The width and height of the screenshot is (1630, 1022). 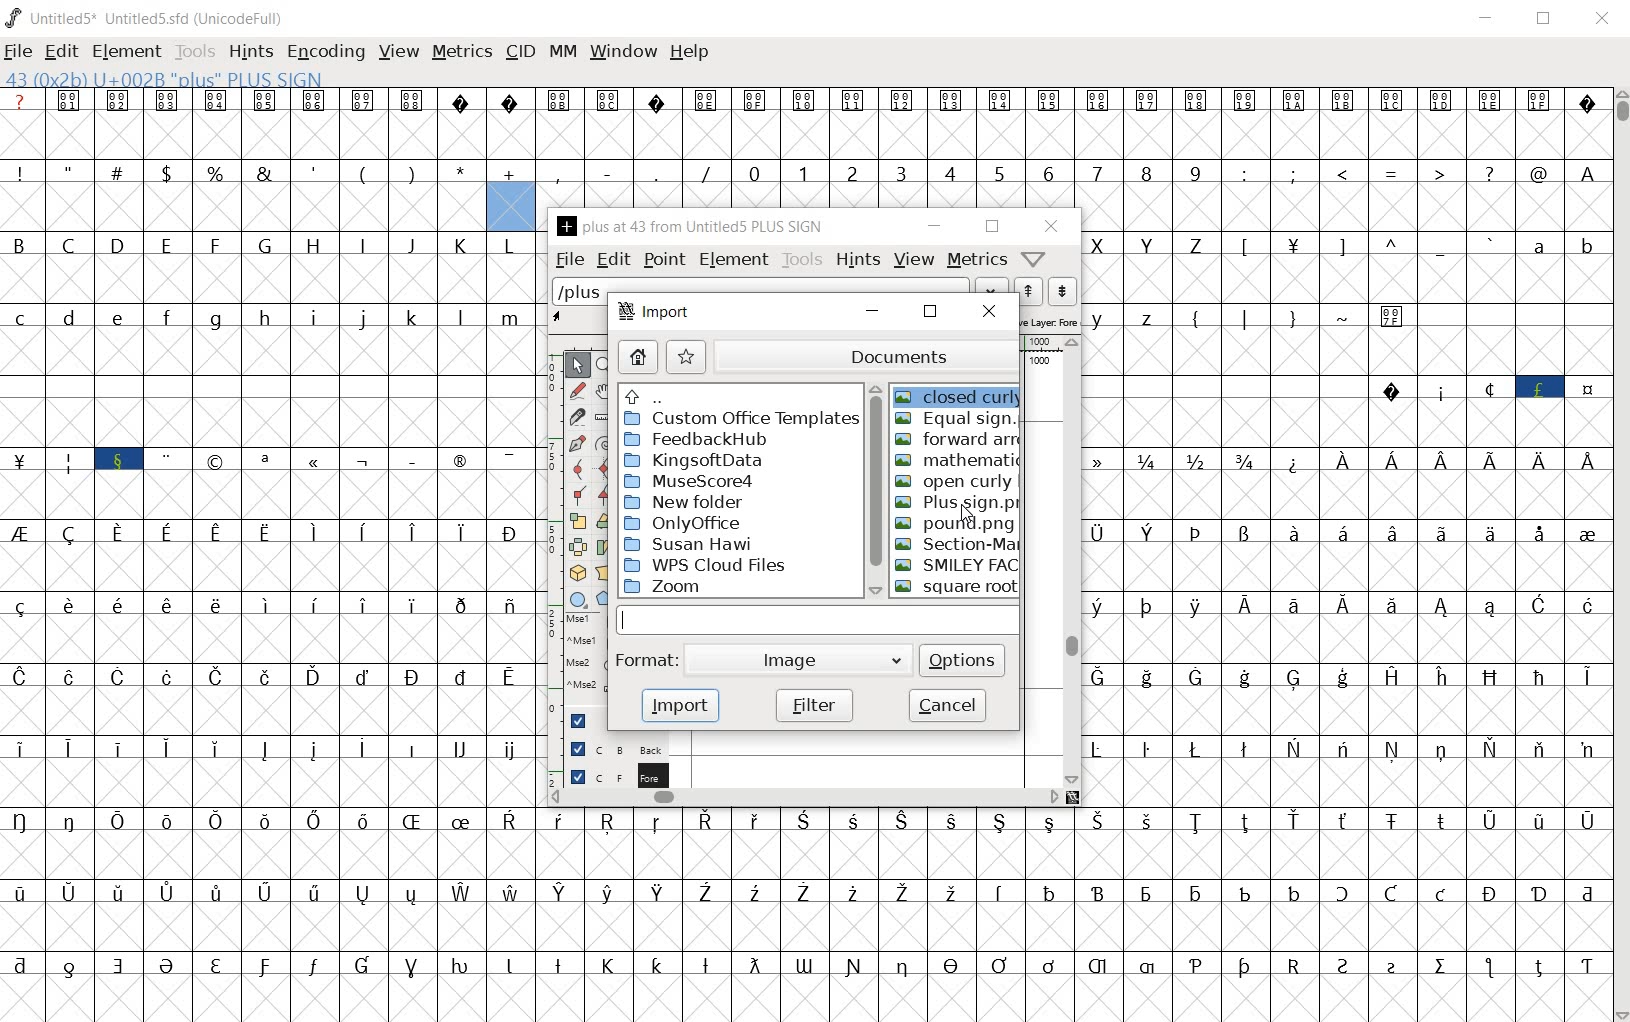 I want to click on scrollbar, so click(x=1620, y=553).